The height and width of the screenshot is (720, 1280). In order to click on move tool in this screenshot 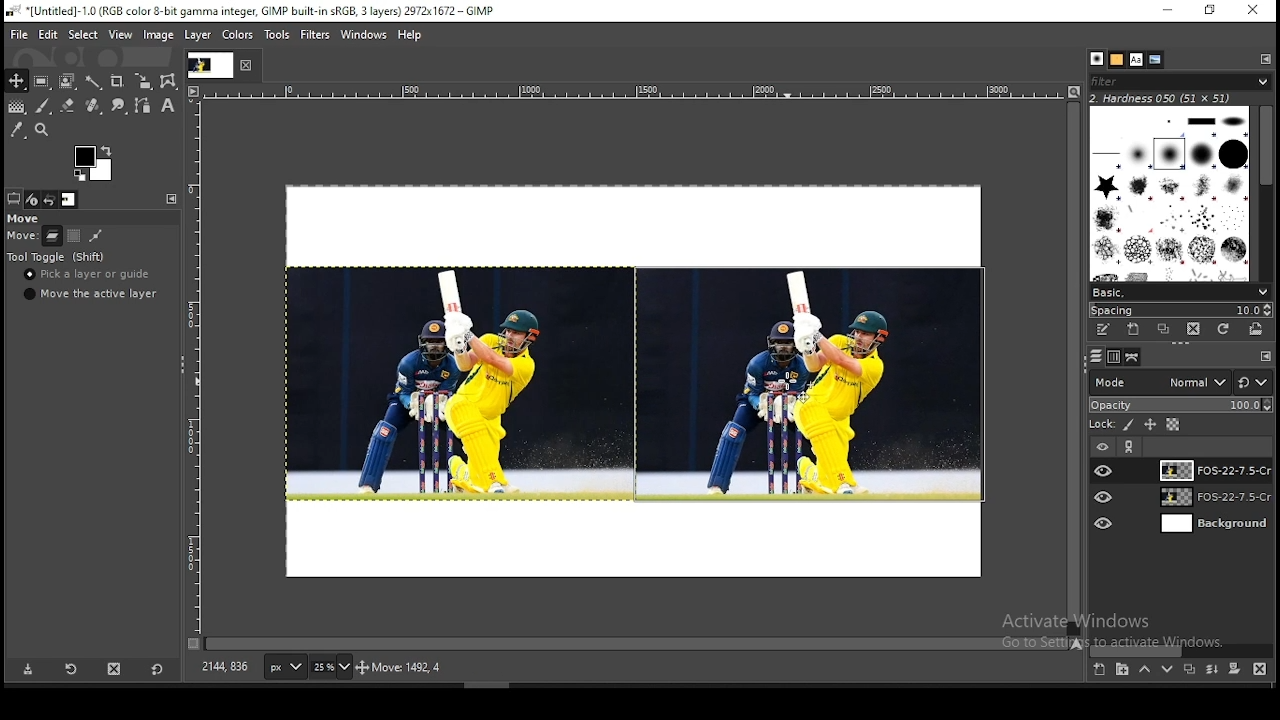, I will do `click(16, 81)`.